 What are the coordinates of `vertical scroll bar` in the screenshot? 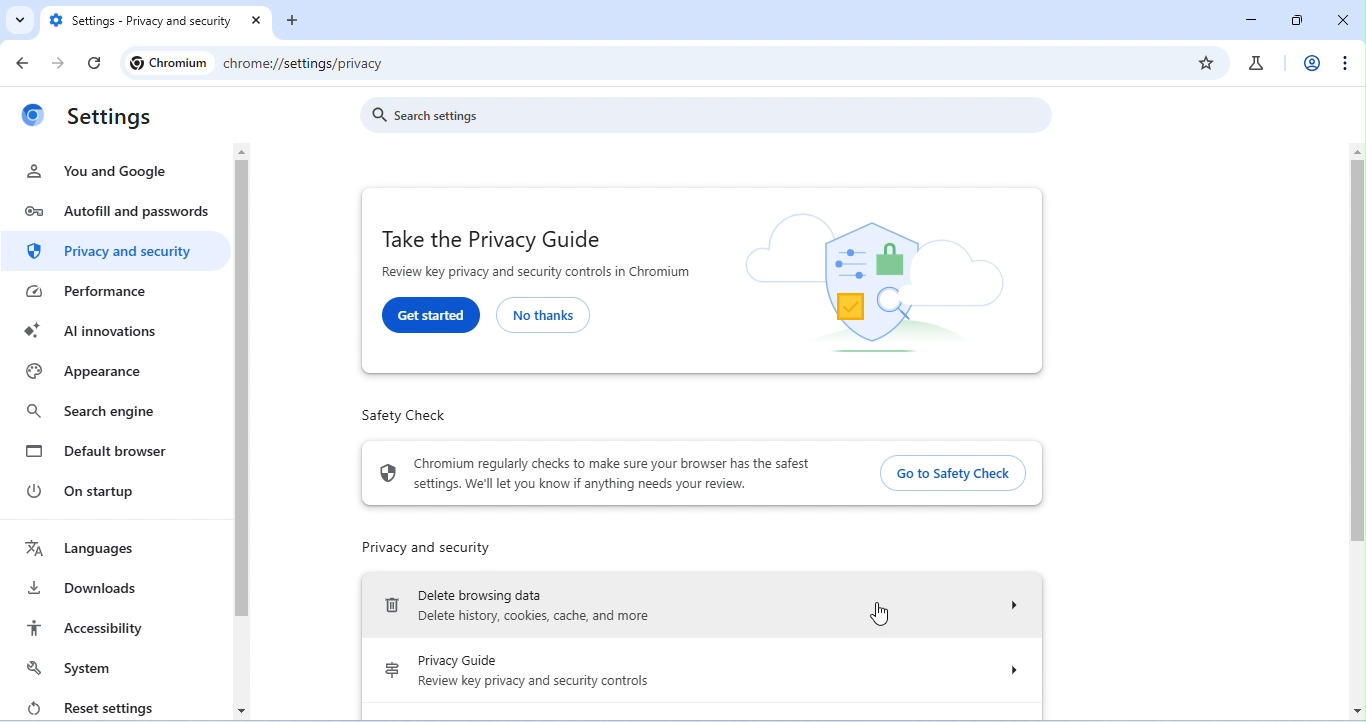 It's located at (242, 396).